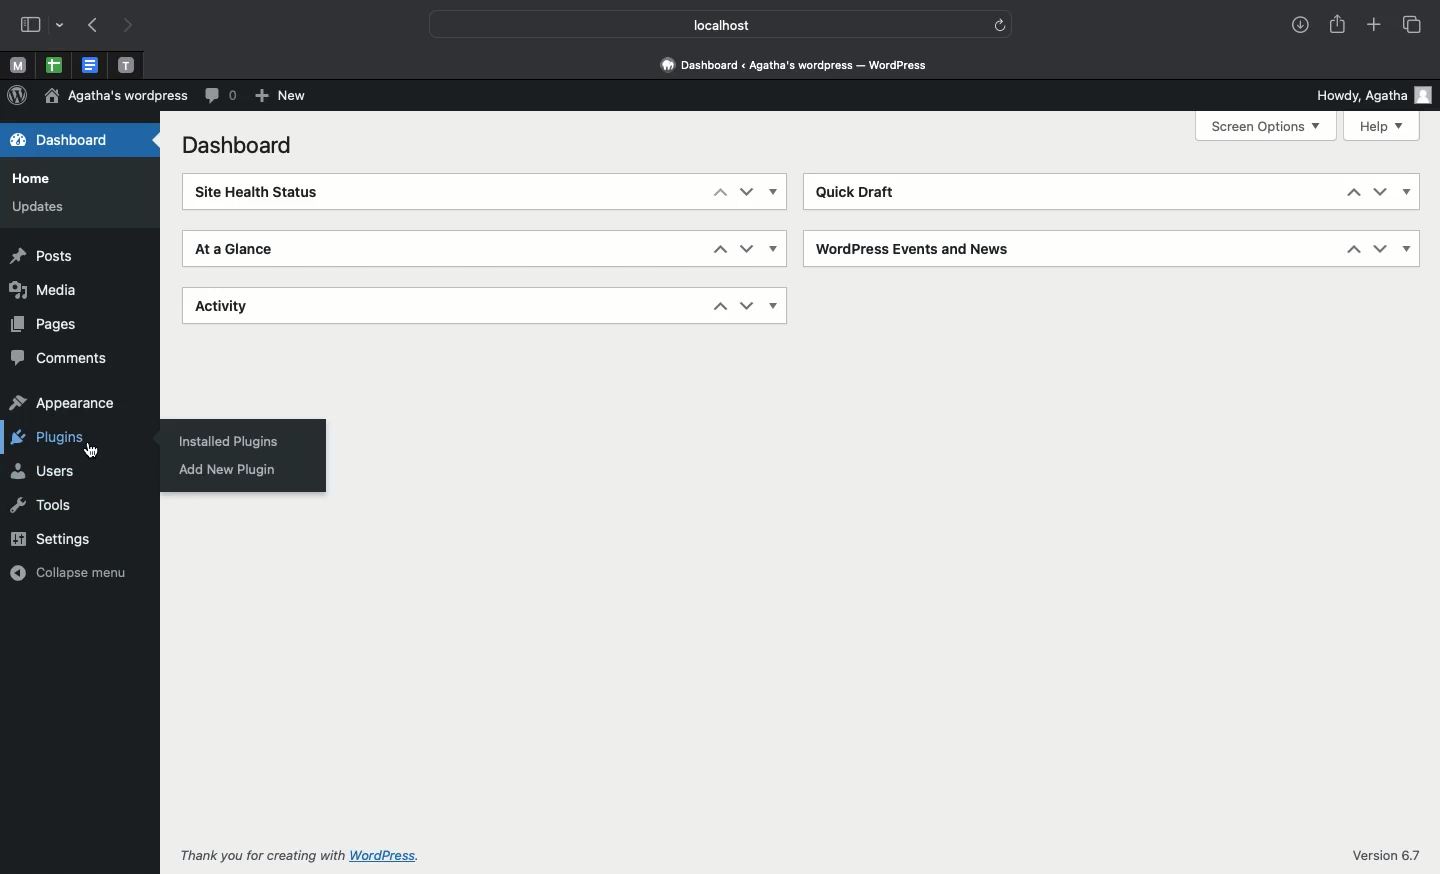 This screenshot has height=874, width=1440. I want to click on Activity, so click(226, 304).